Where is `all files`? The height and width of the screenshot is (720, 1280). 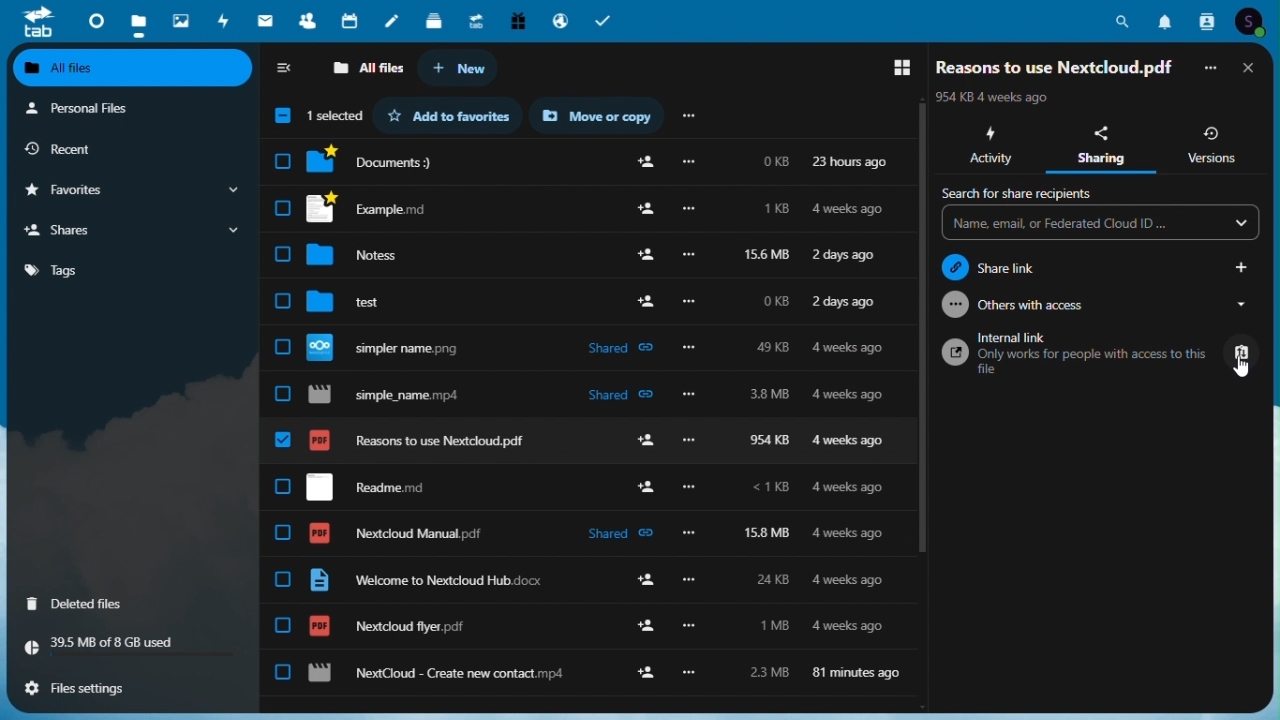 all files is located at coordinates (134, 68).